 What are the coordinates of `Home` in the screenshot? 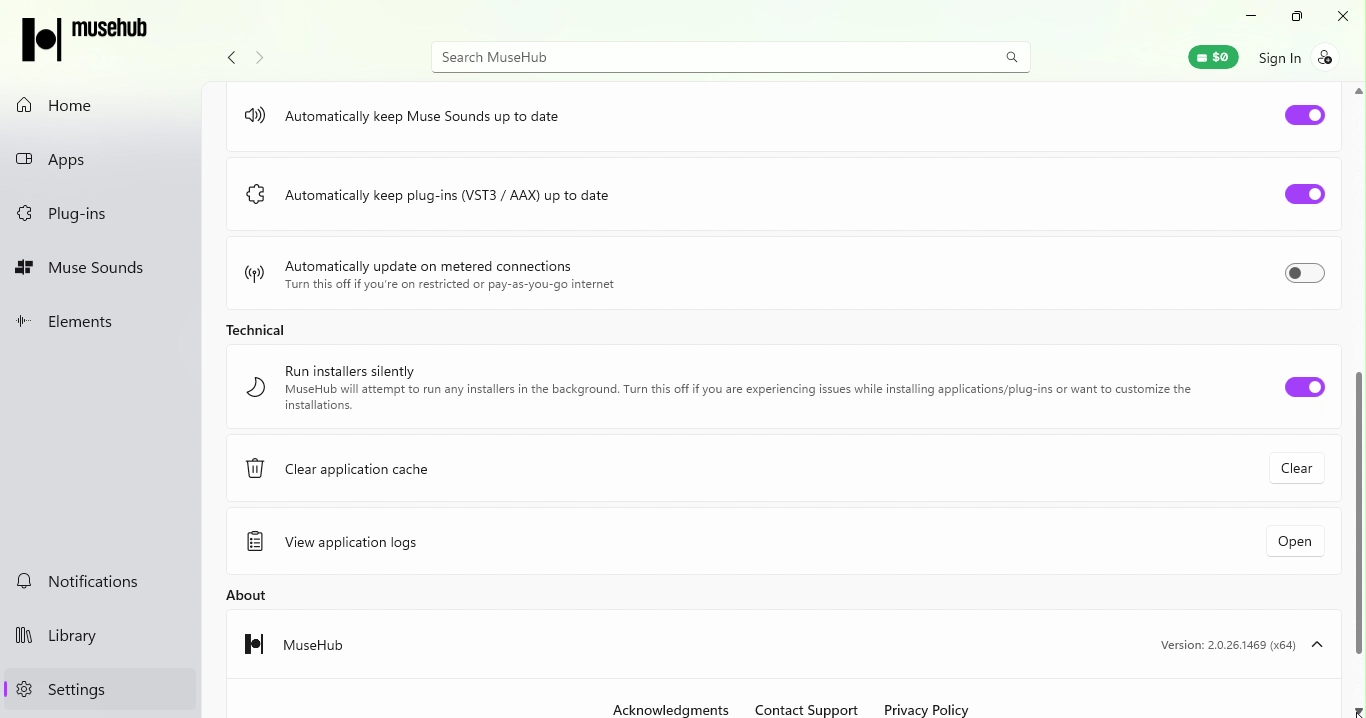 It's located at (71, 107).